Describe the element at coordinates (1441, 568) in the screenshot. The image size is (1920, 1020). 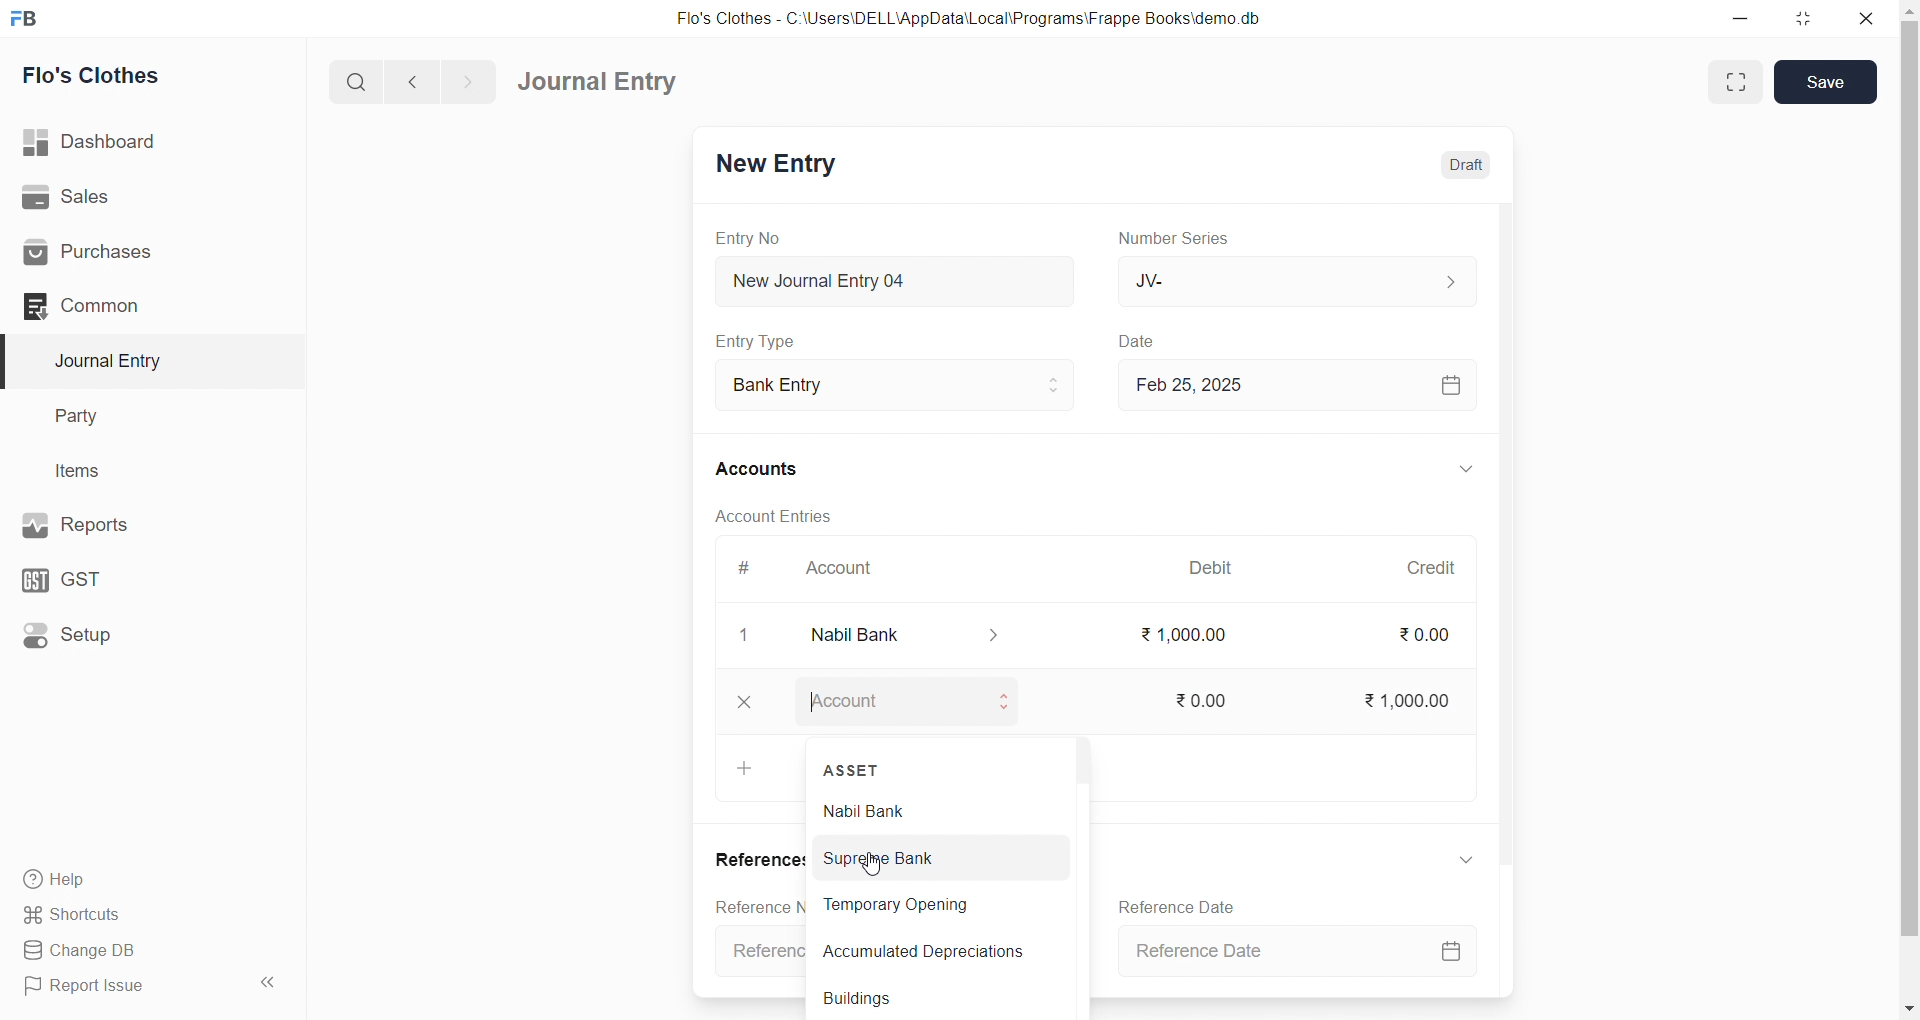
I see `Credit` at that location.